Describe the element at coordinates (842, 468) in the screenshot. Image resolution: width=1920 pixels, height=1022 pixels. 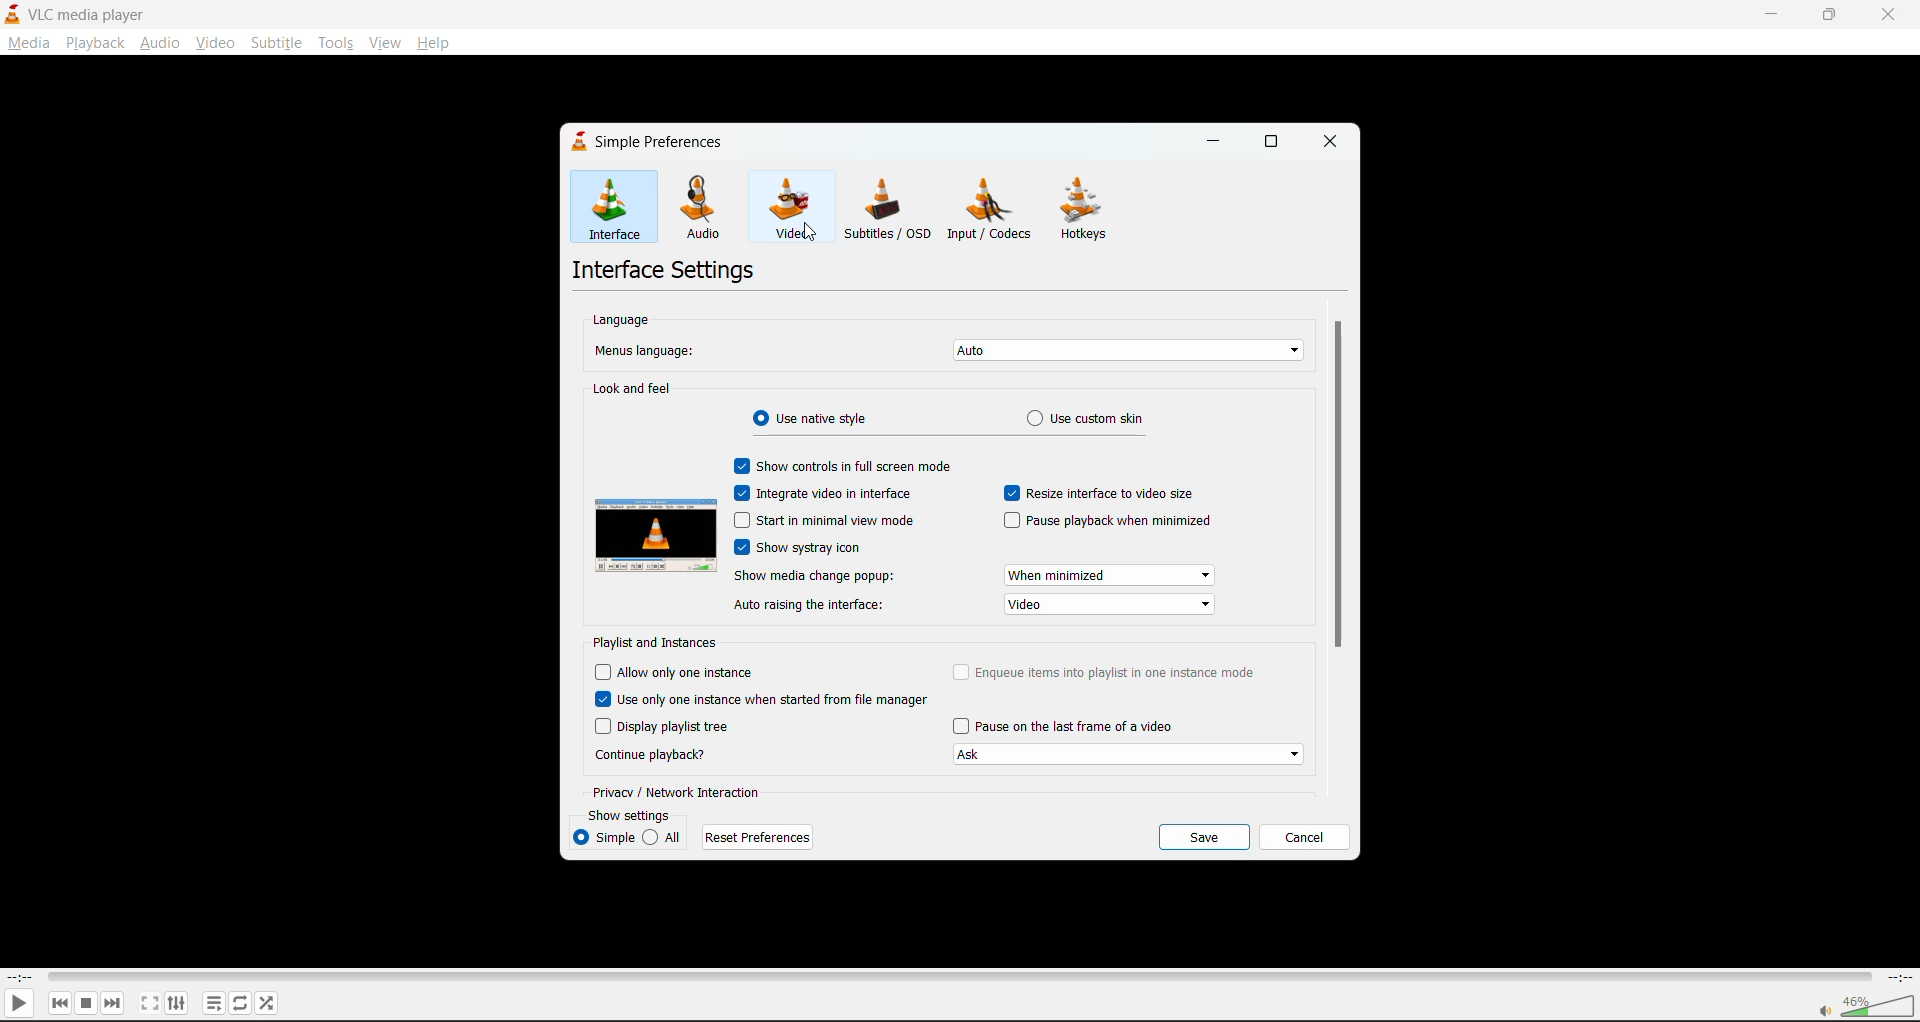
I see `show controls in fullscreen mode` at that location.